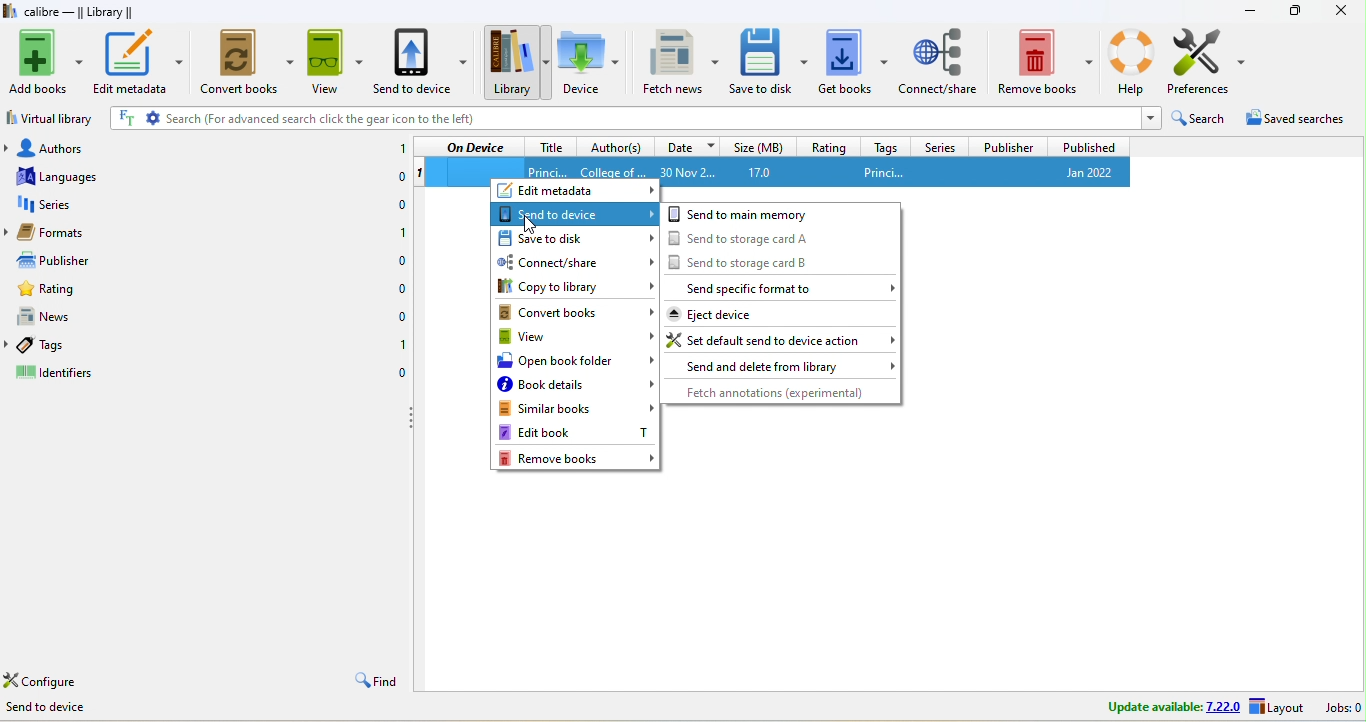 Image resolution: width=1366 pixels, height=722 pixels. What do you see at coordinates (577, 263) in the screenshot?
I see `connect/share` at bounding box center [577, 263].